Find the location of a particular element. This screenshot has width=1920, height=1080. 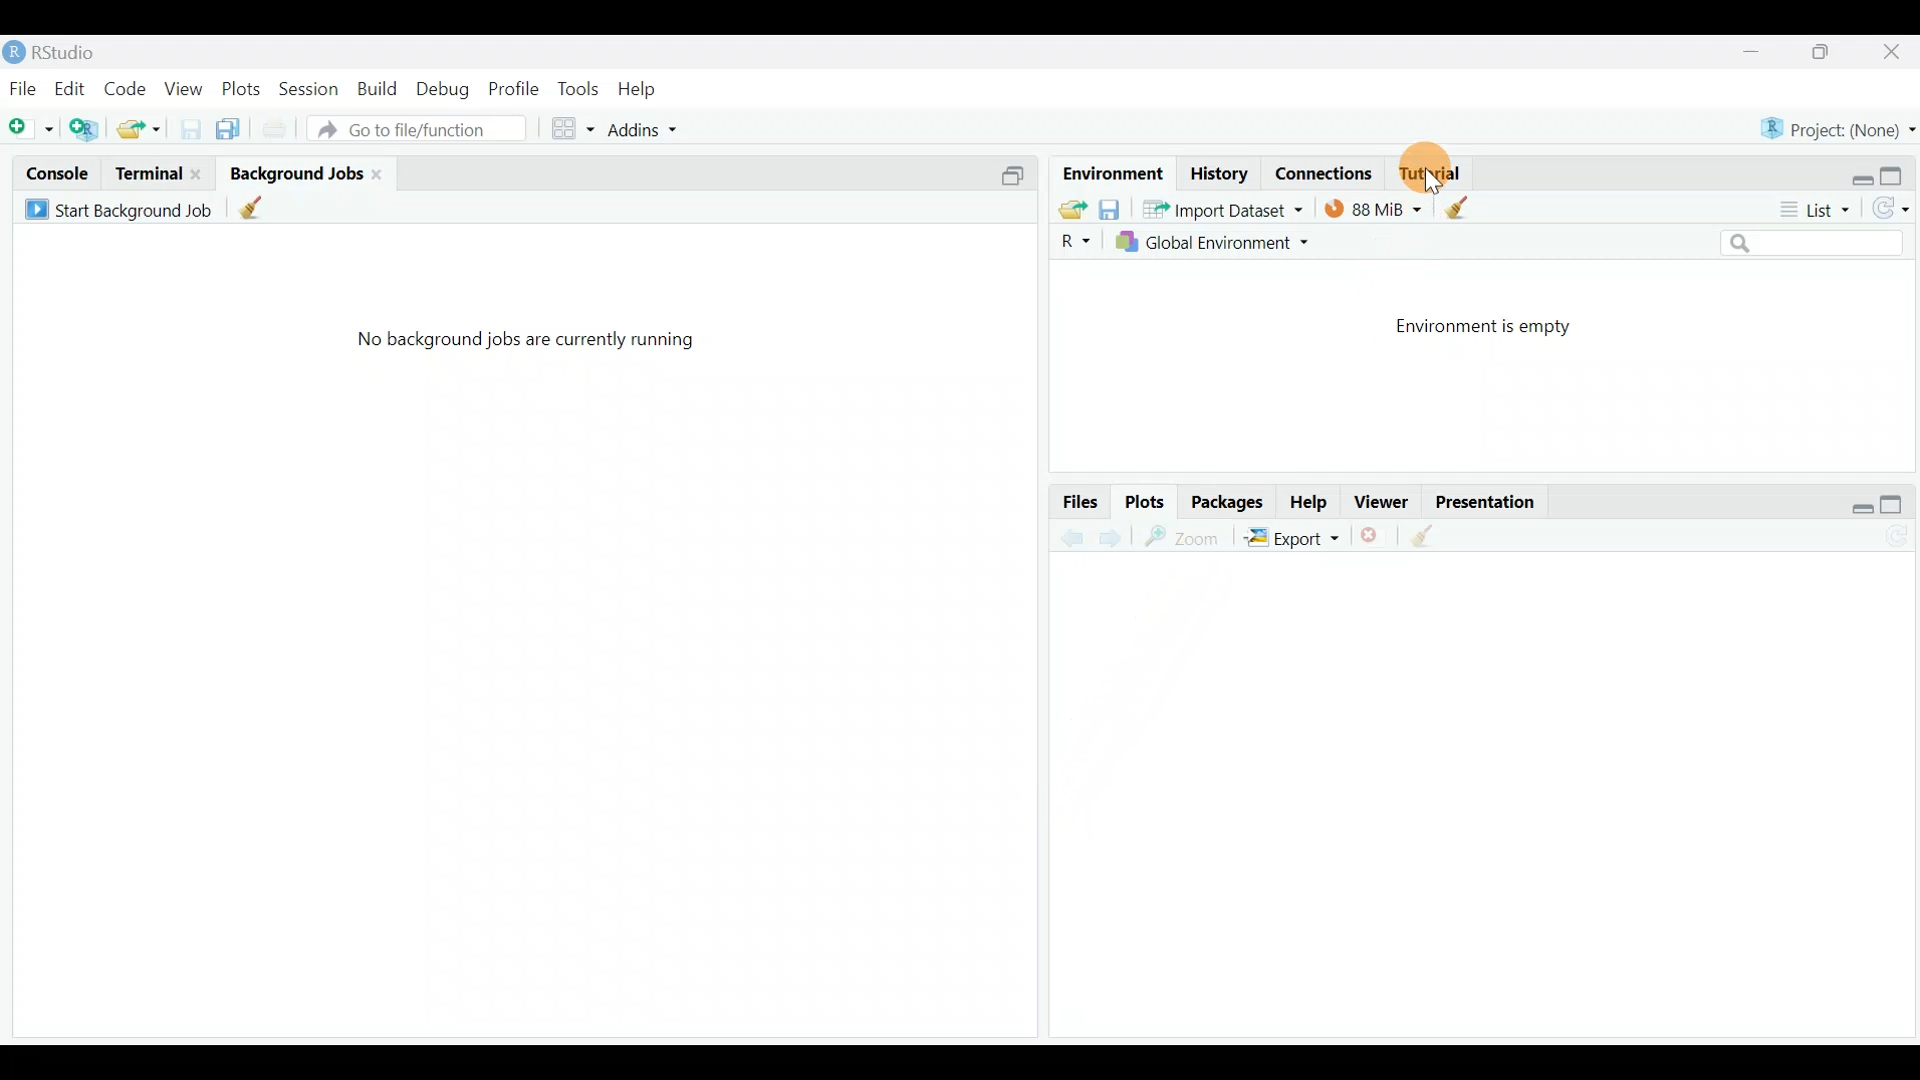

Code is located at coordinates (124, 91).